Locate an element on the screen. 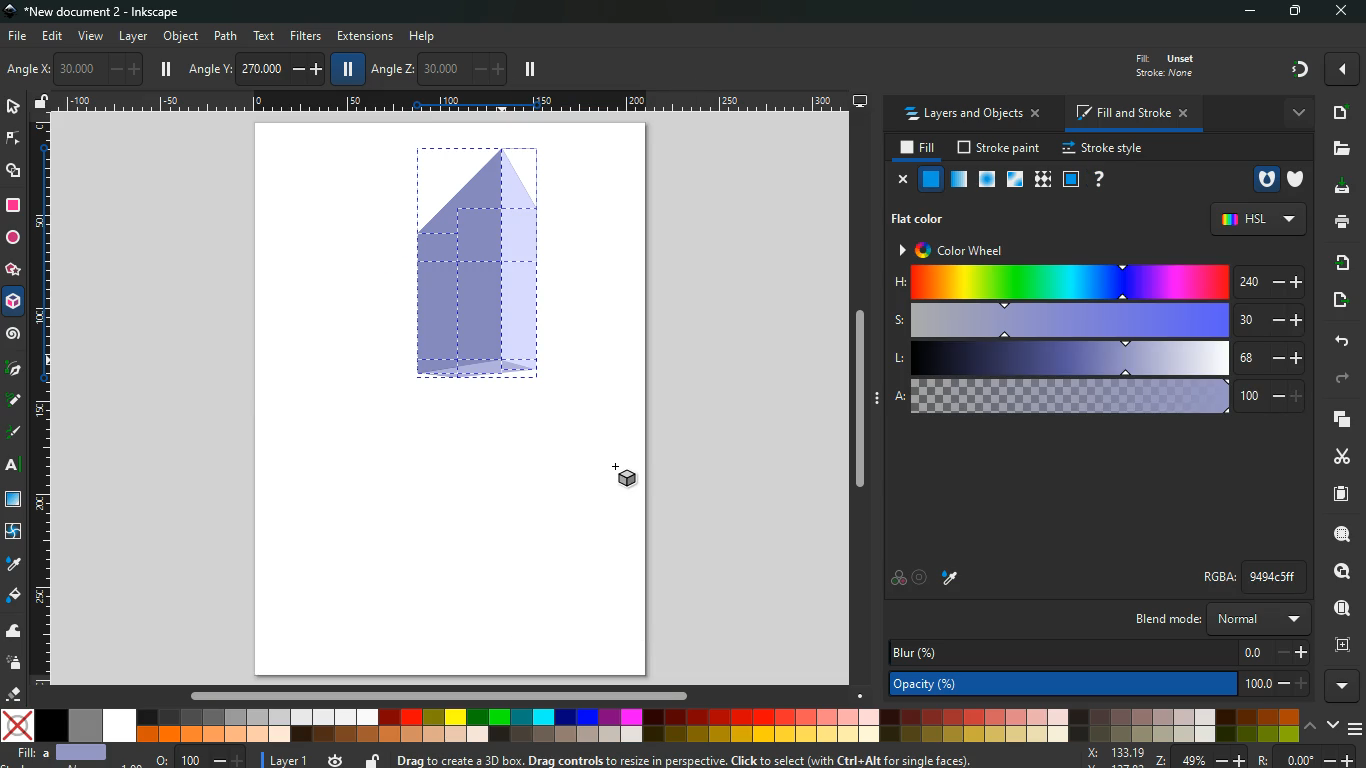  frame is located at coordinates (1071, 180).